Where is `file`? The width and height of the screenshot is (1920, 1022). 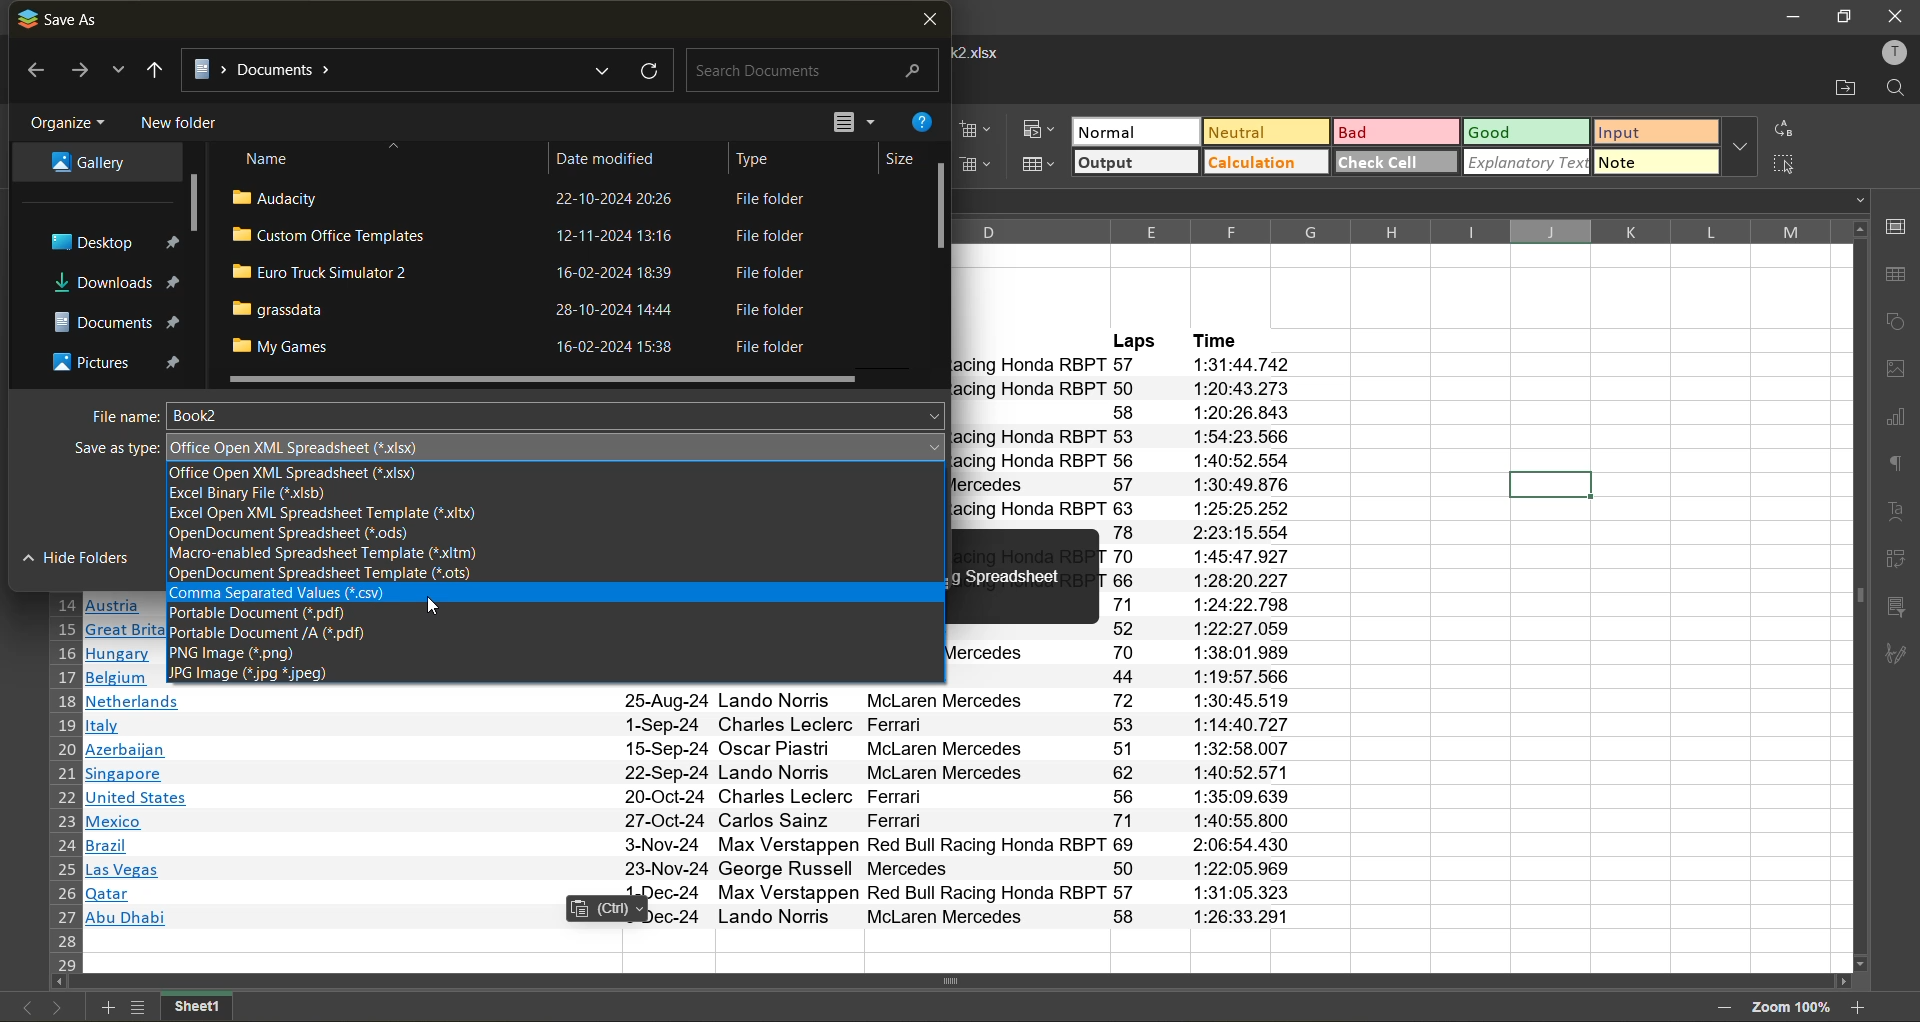
file is located at coordinates (527, 310).